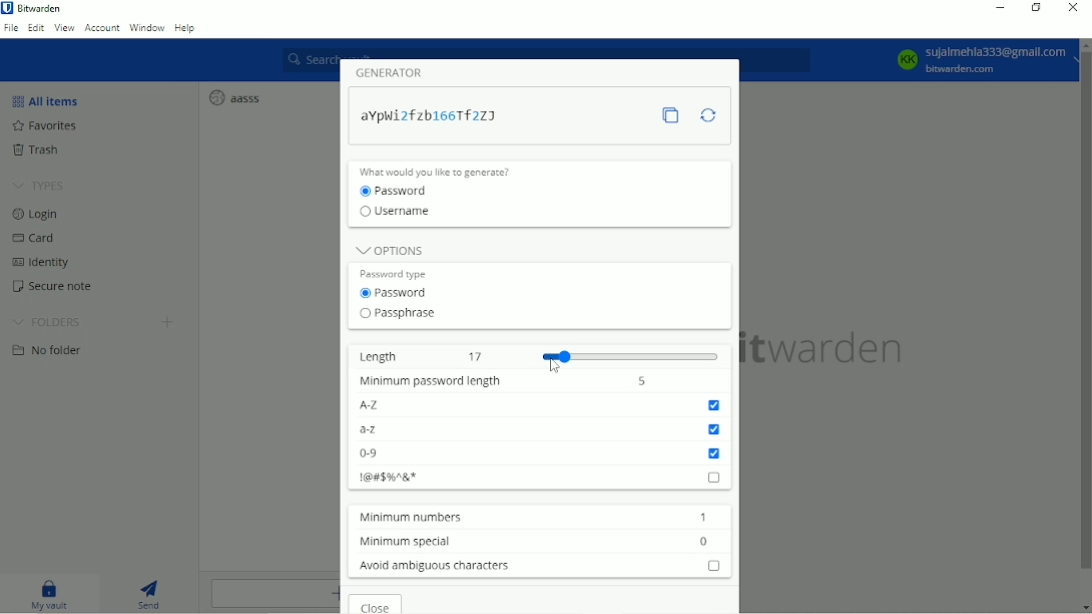 This screenshot has width=1092, height=614. I want to click on What would you like to generate?, so click(445, 171).